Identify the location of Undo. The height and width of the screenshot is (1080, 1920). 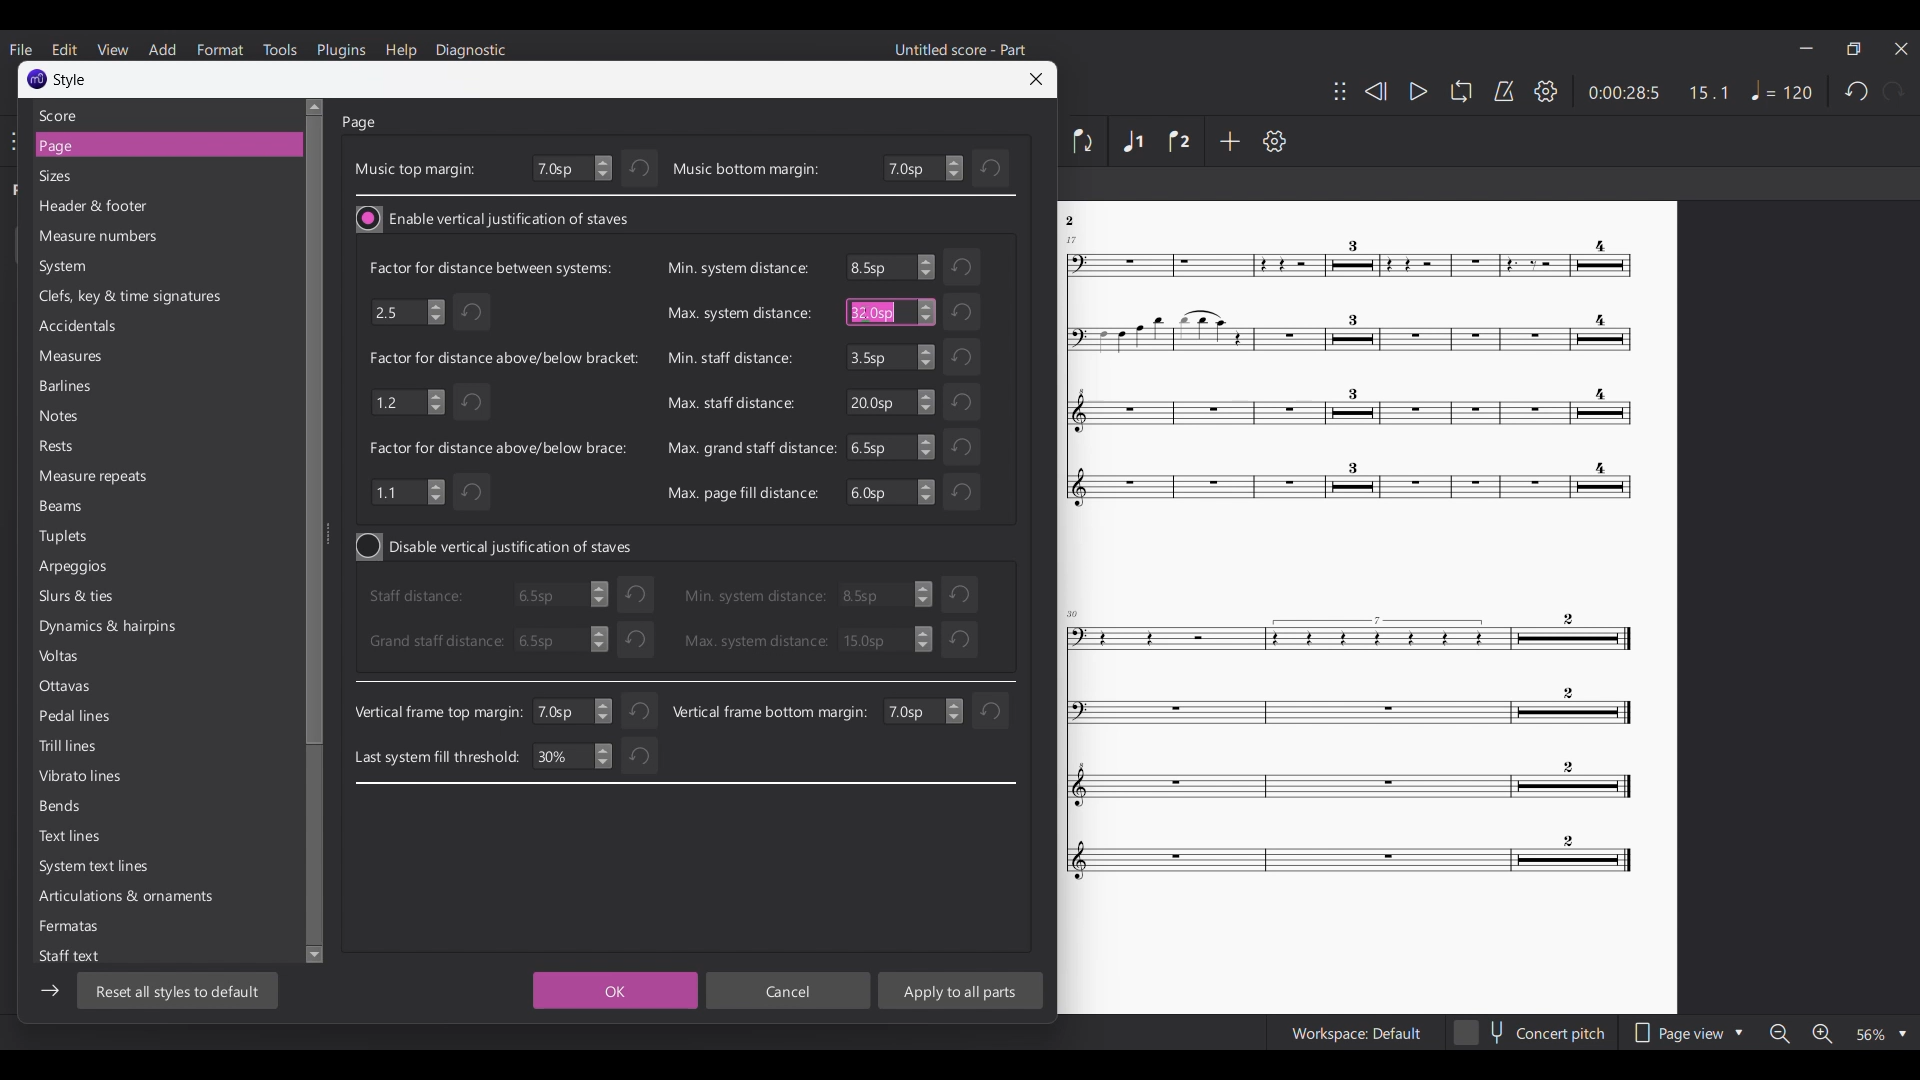
(637, 638).